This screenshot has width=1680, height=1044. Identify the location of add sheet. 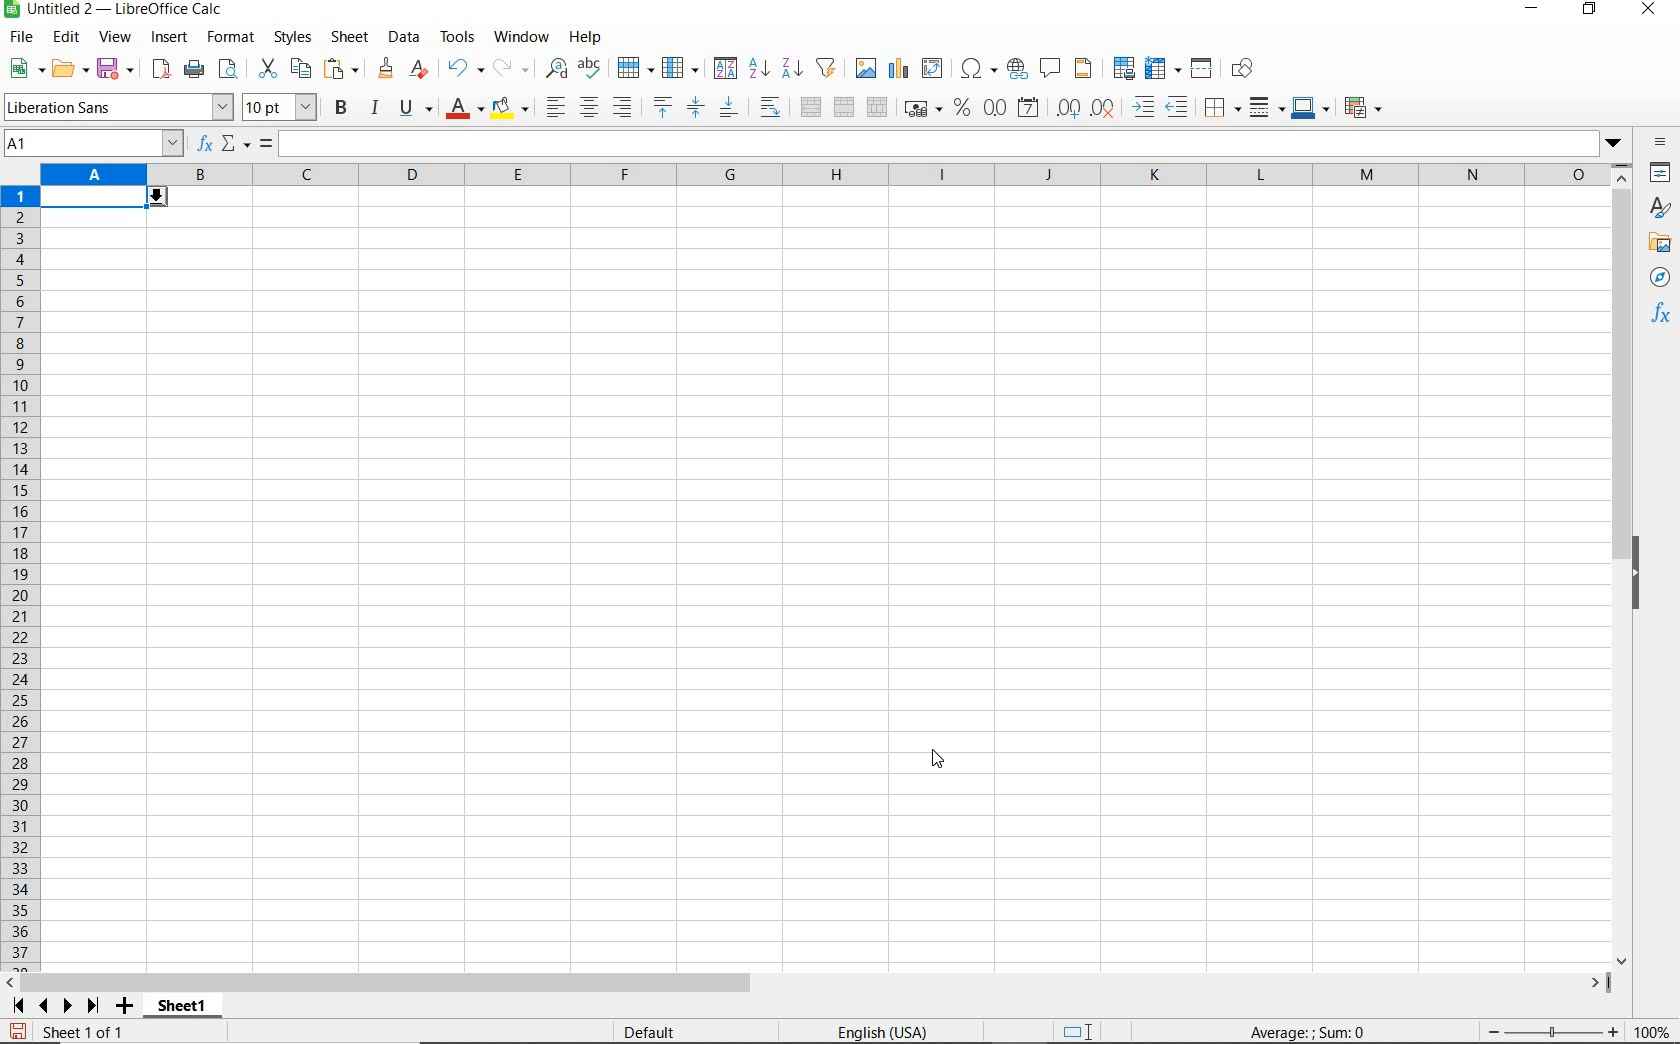
(122, 1008).